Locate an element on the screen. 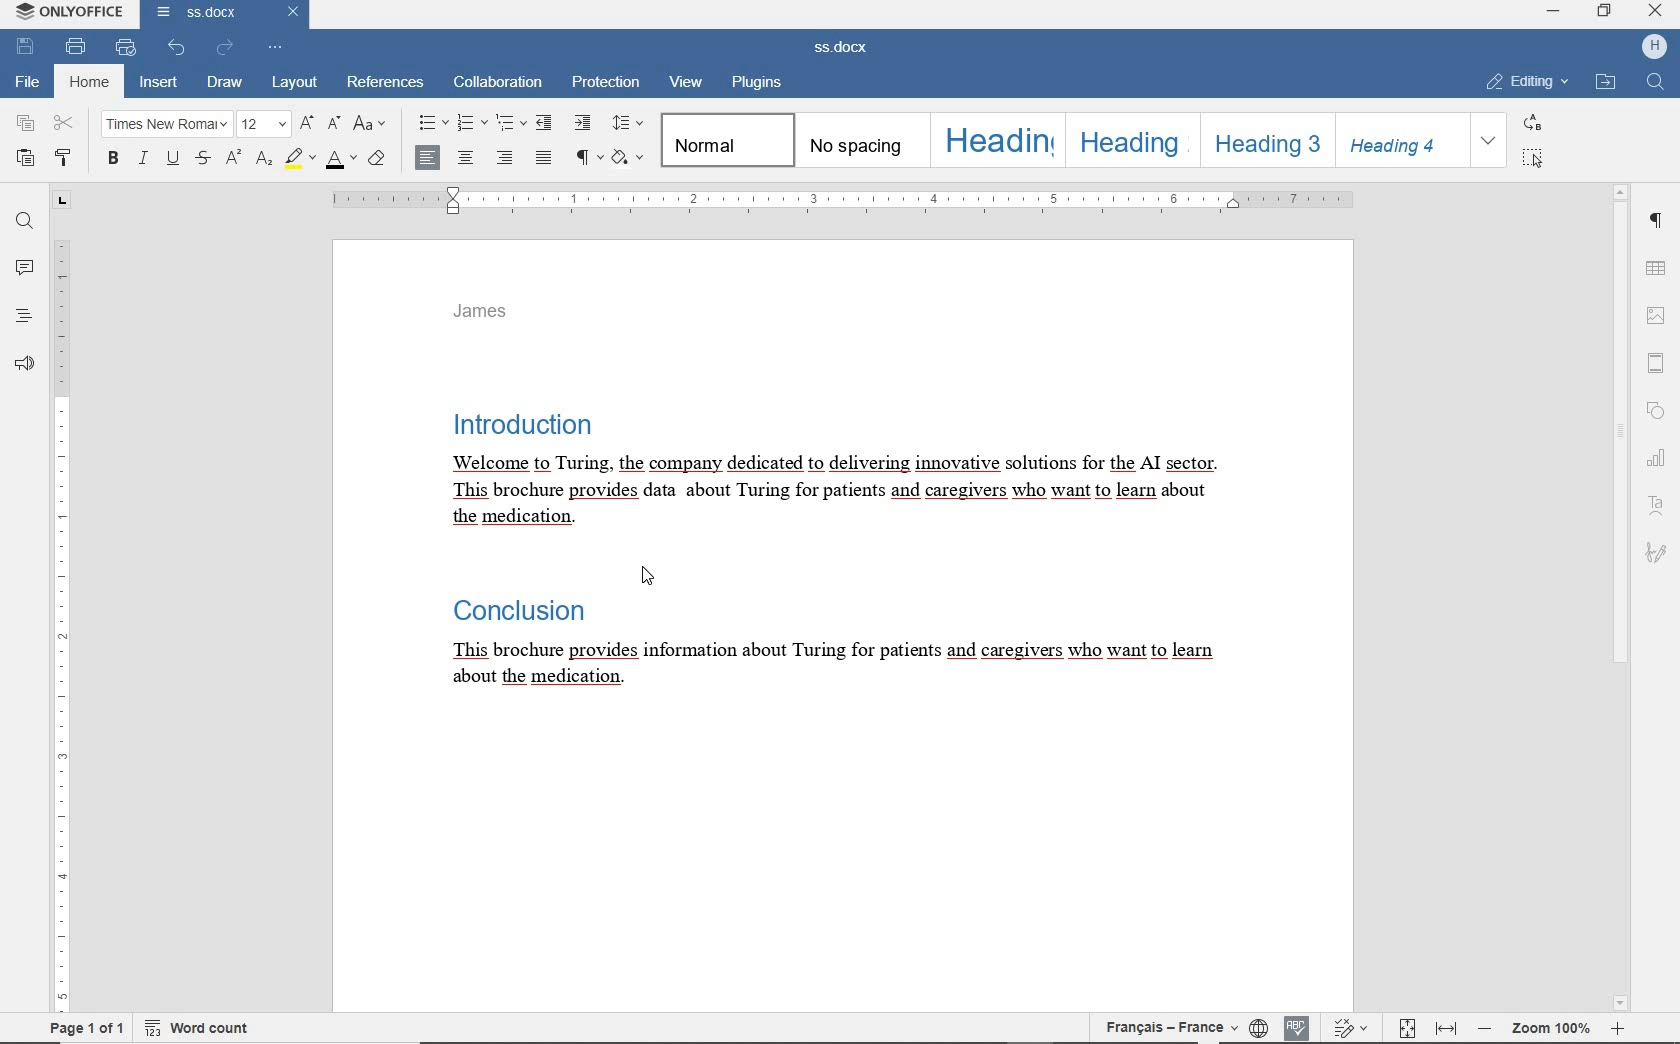  QUICK PRINT is located at coordinates (125, 48).